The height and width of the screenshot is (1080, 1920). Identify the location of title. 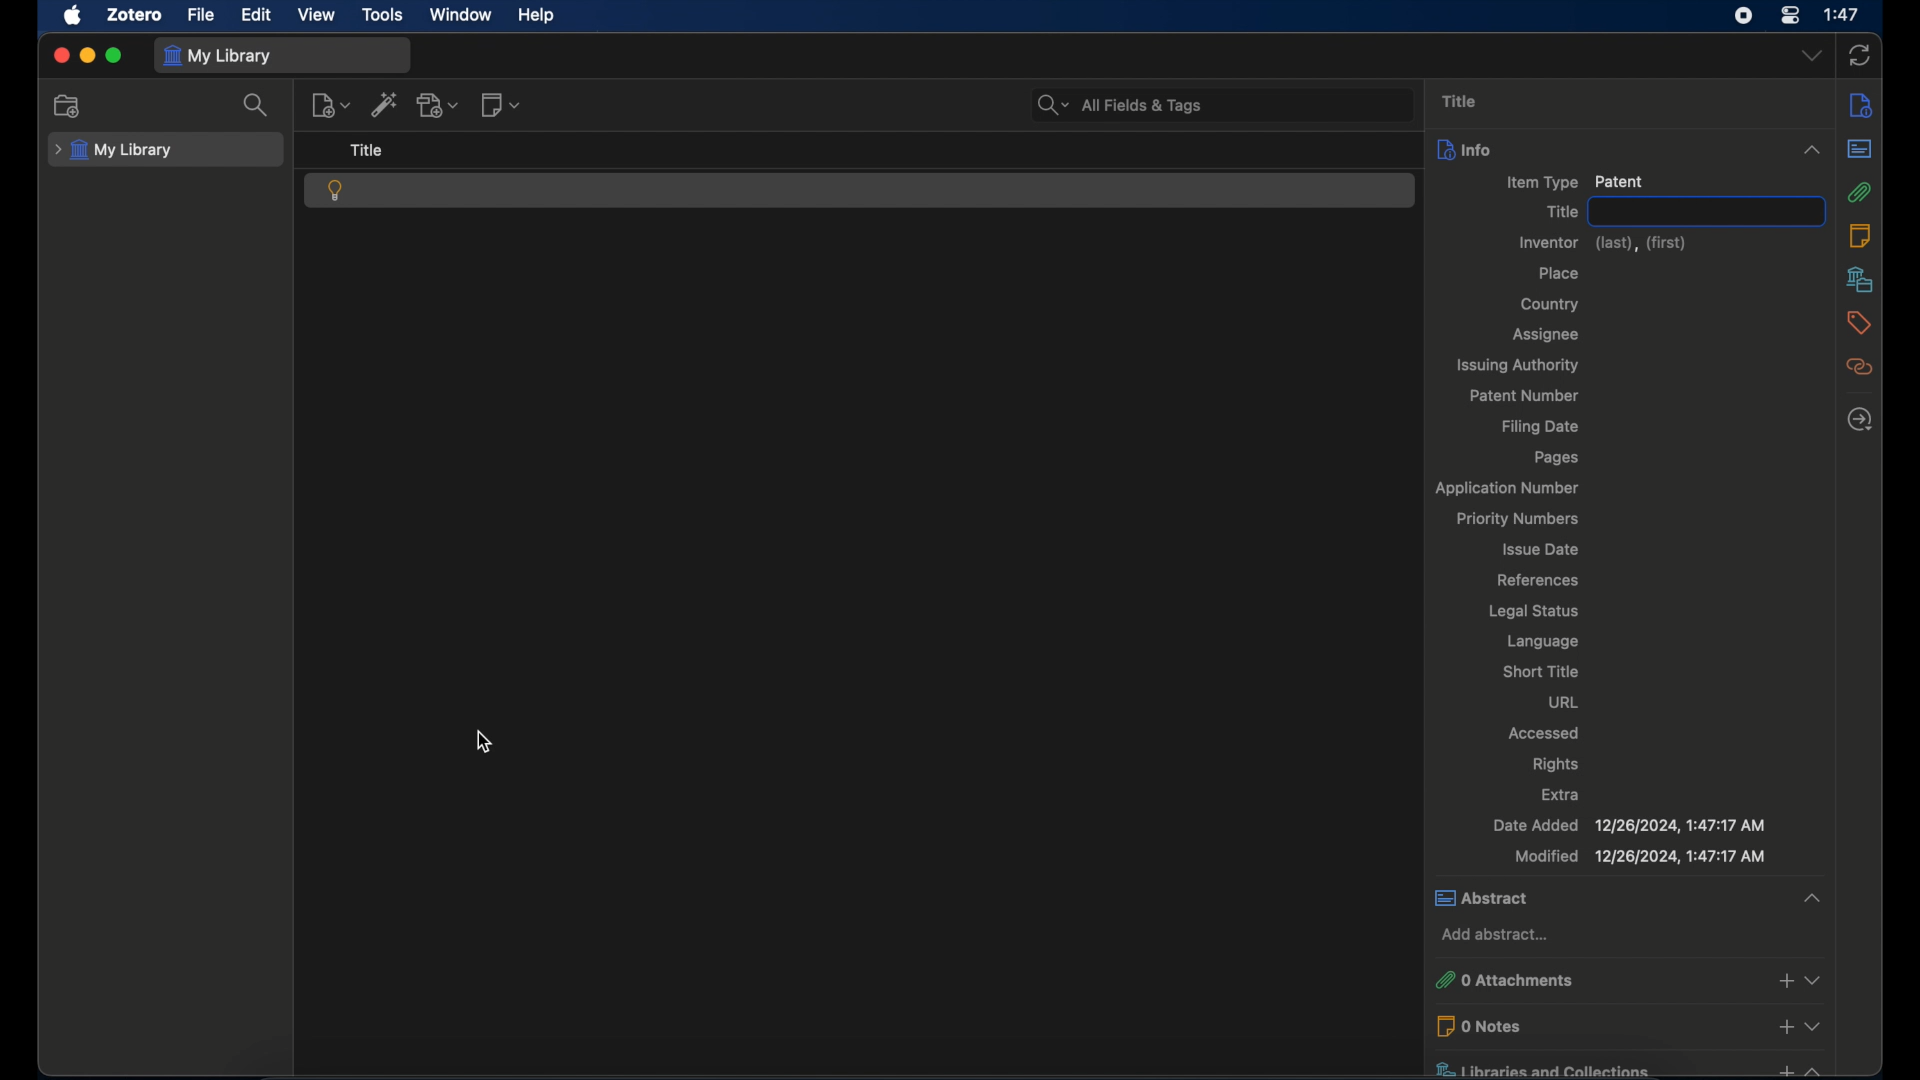
(368, 150).